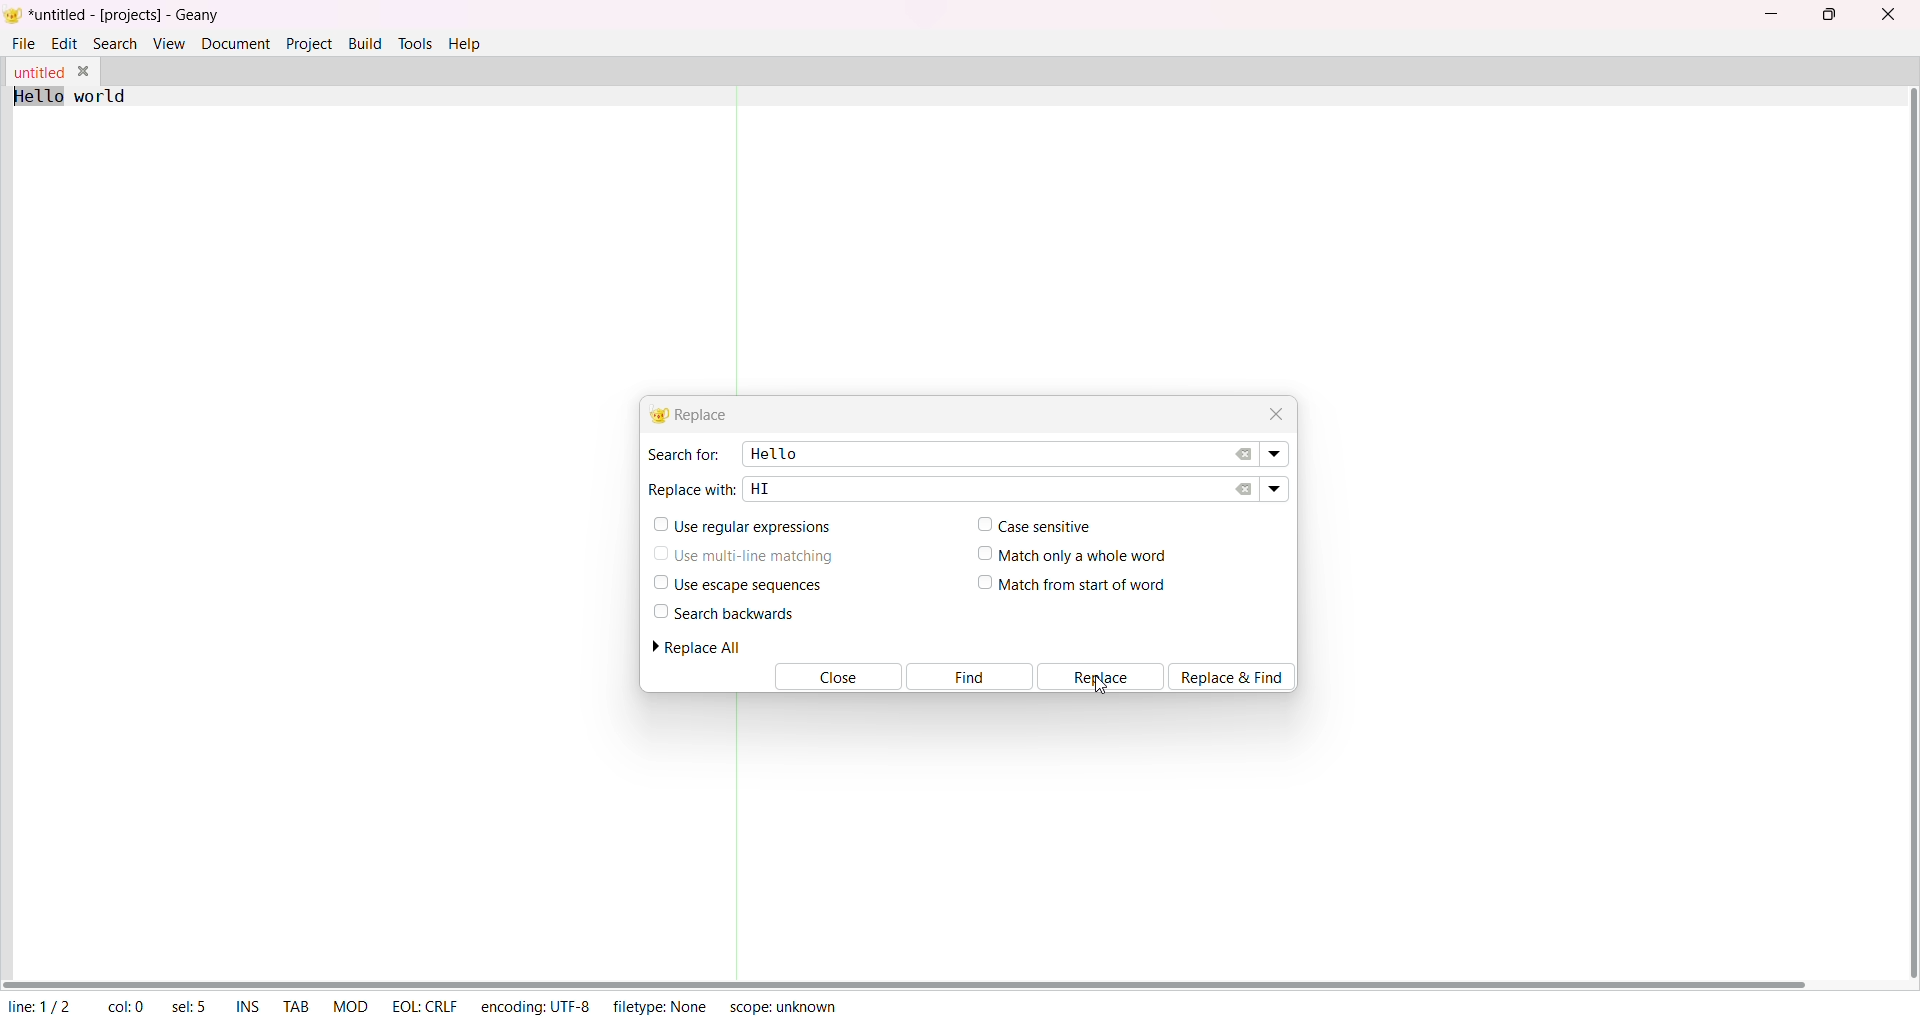  I want to click on replace dropdown, so click(1274, 487).